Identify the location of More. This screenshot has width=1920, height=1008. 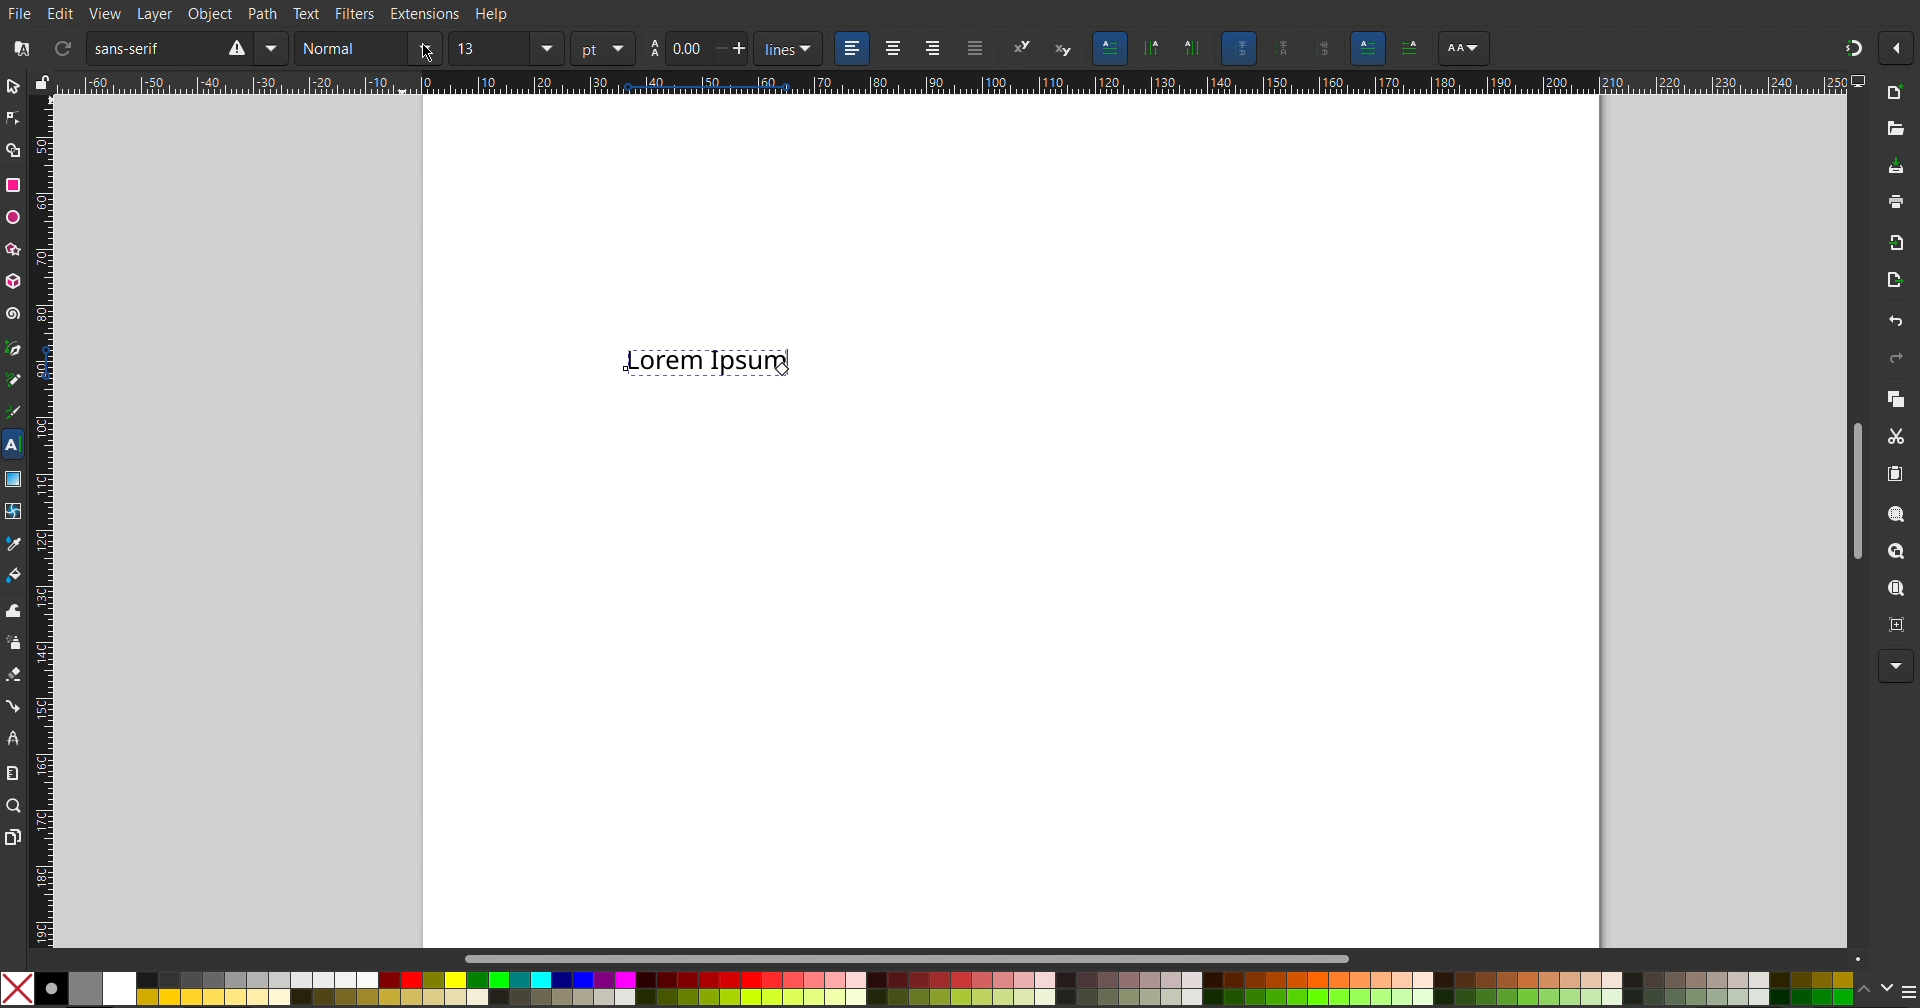
(1891, 667).